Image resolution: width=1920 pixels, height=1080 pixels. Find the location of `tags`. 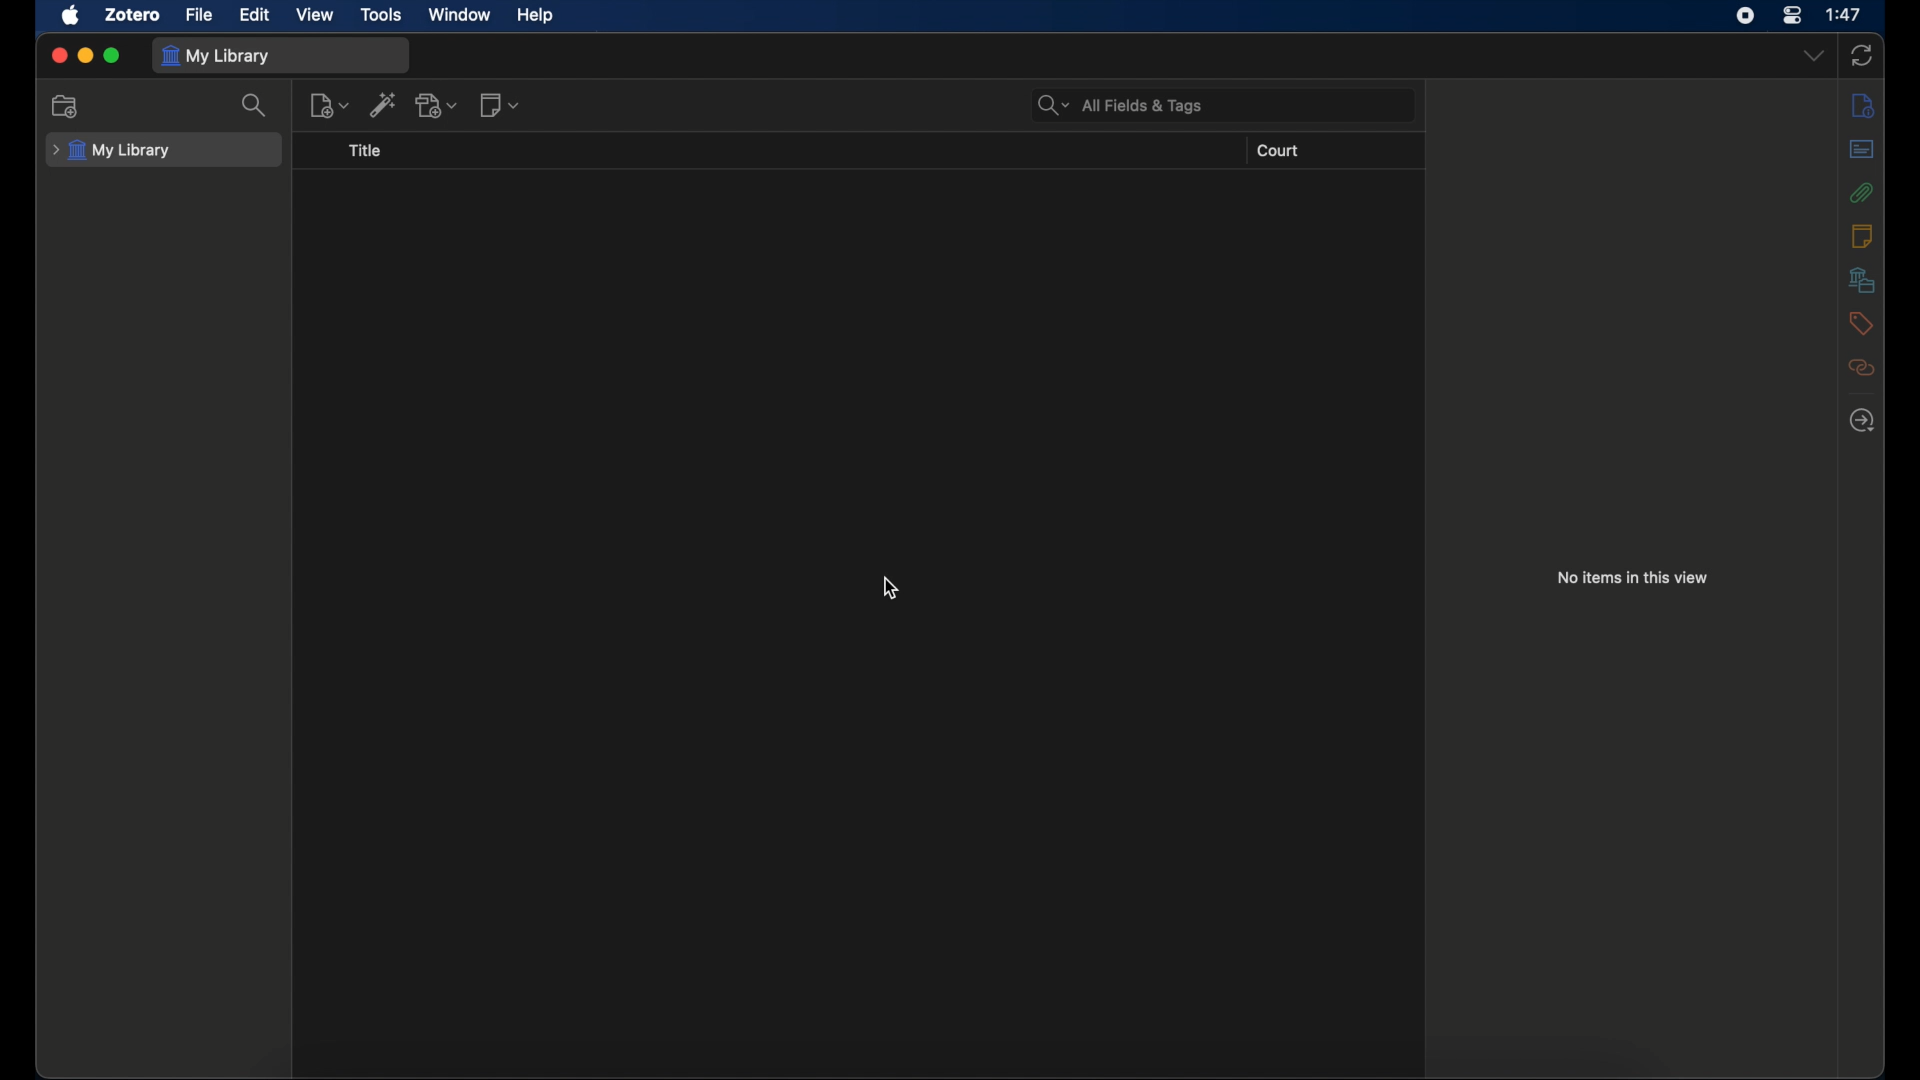

tags is located at coordinates (1860, 322).